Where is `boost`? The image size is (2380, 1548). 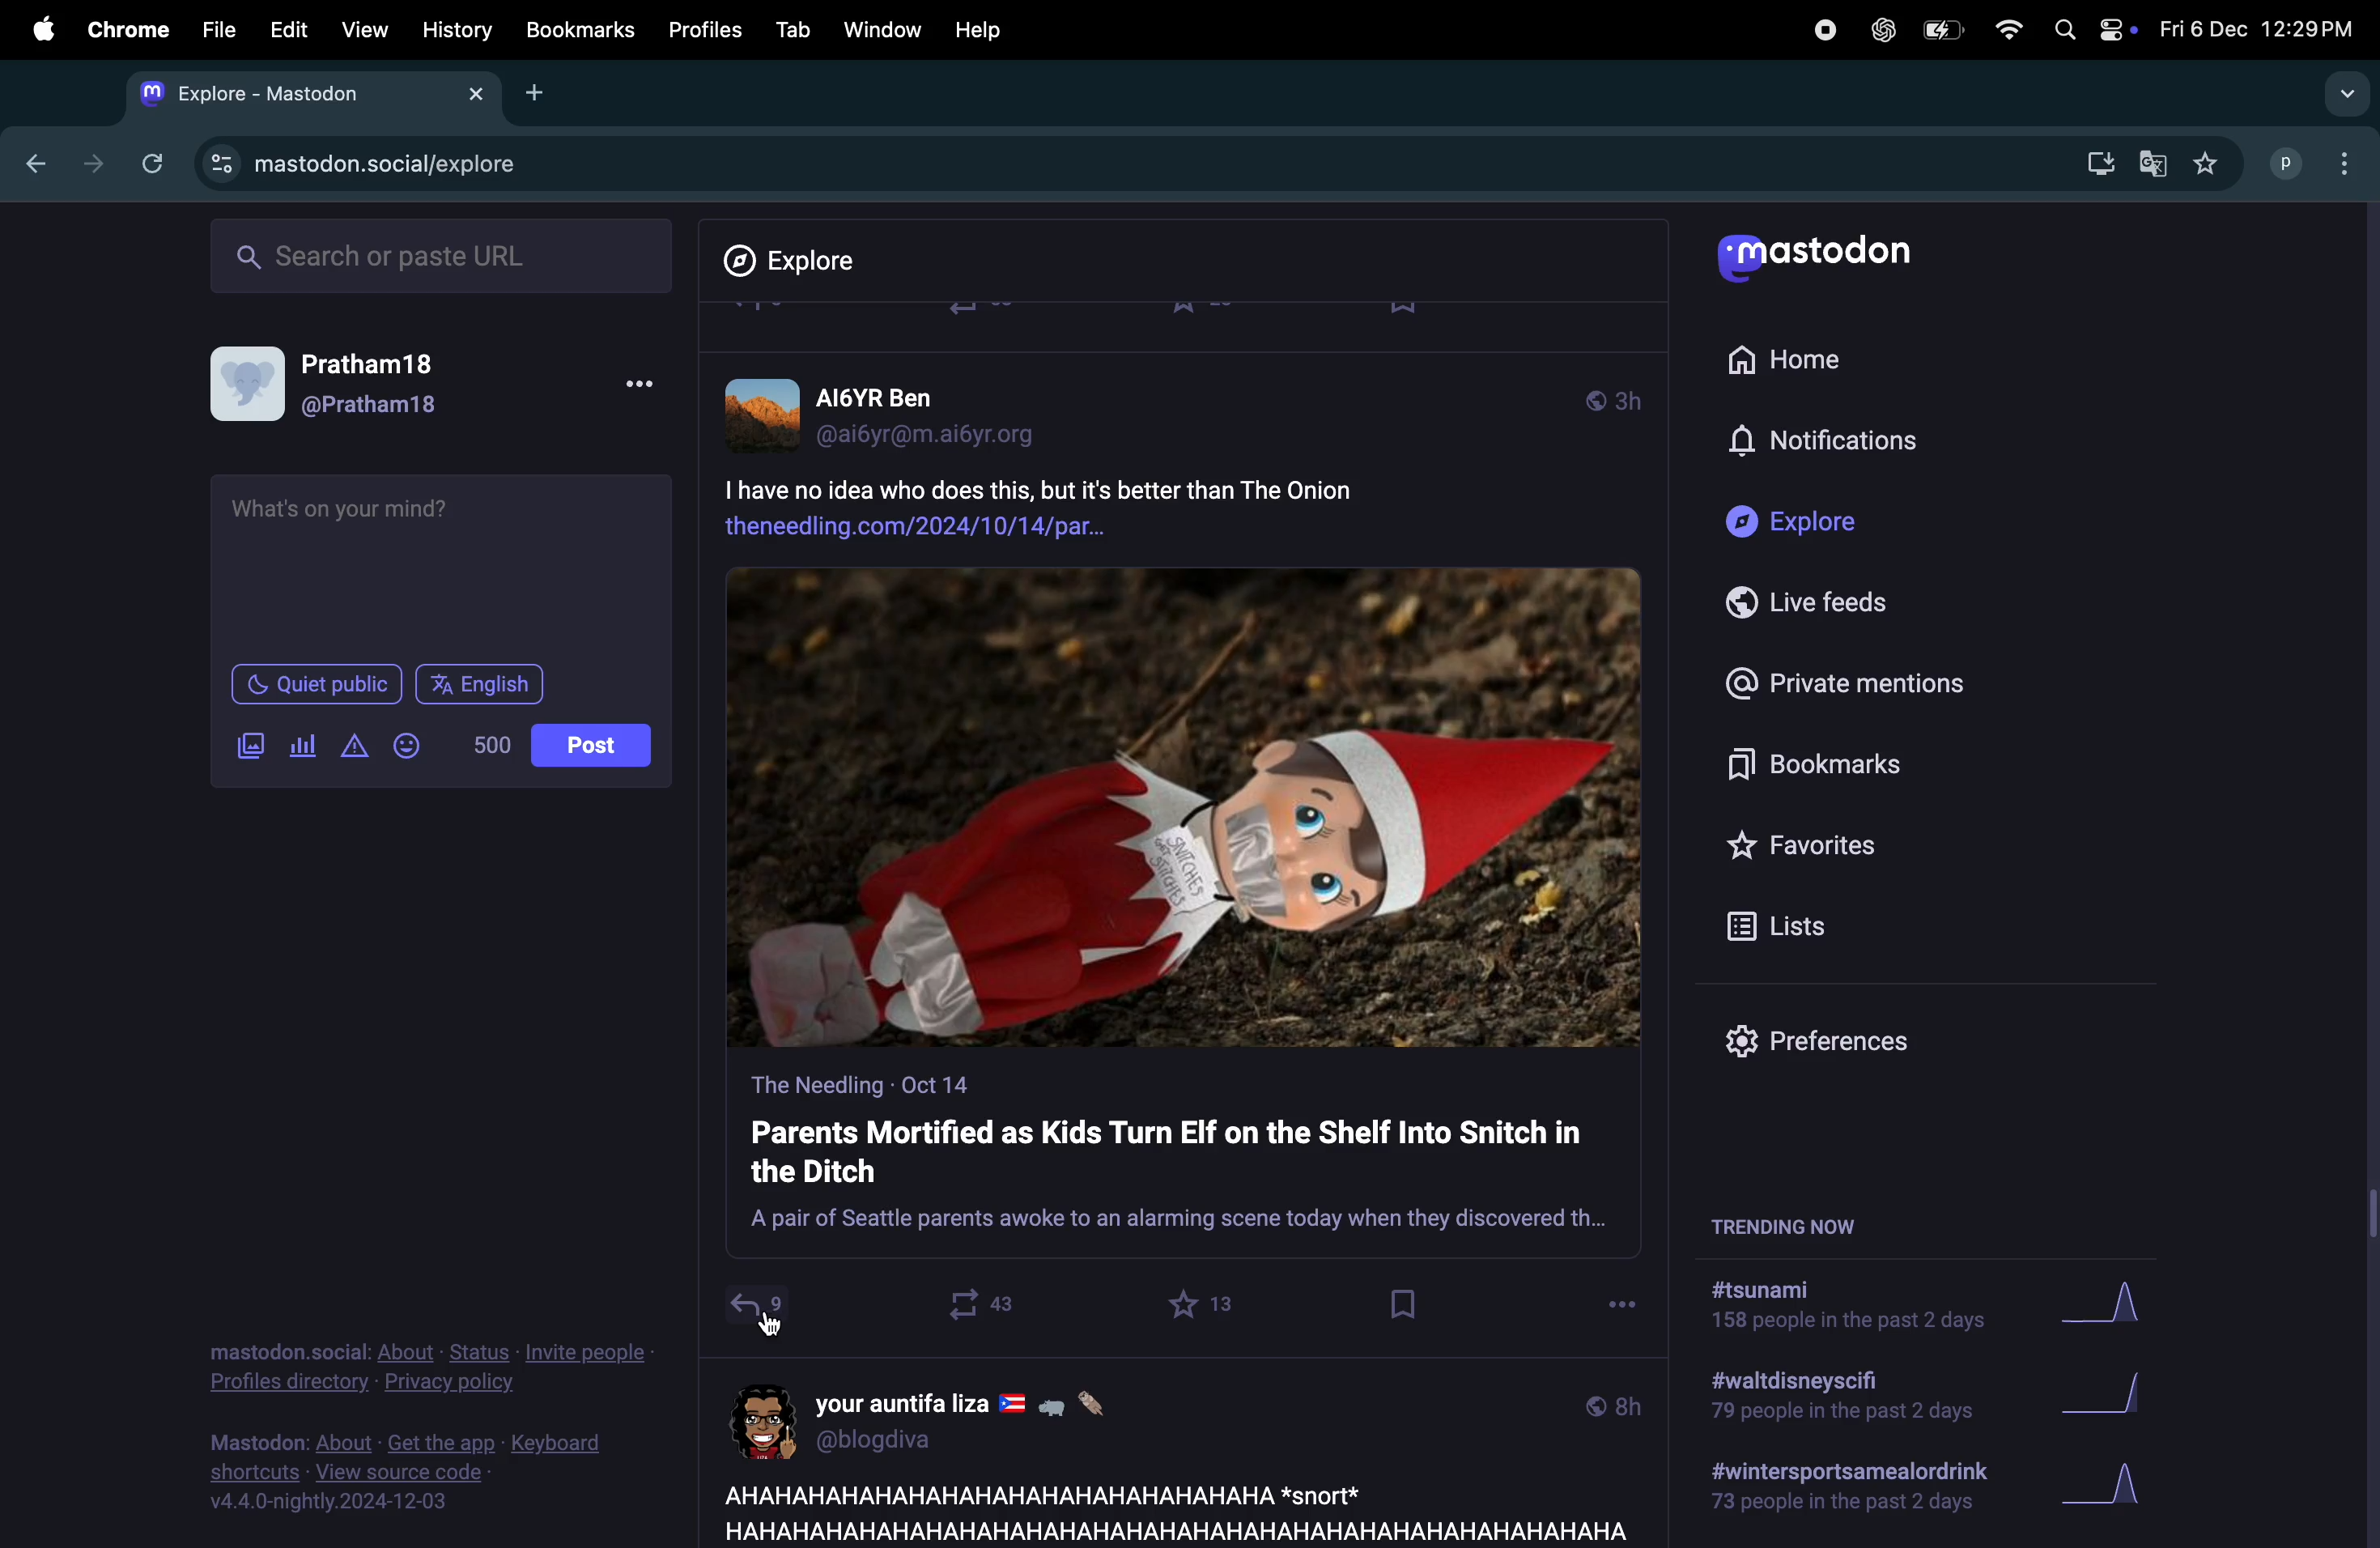
boost is located at coordinates (972, 1304).